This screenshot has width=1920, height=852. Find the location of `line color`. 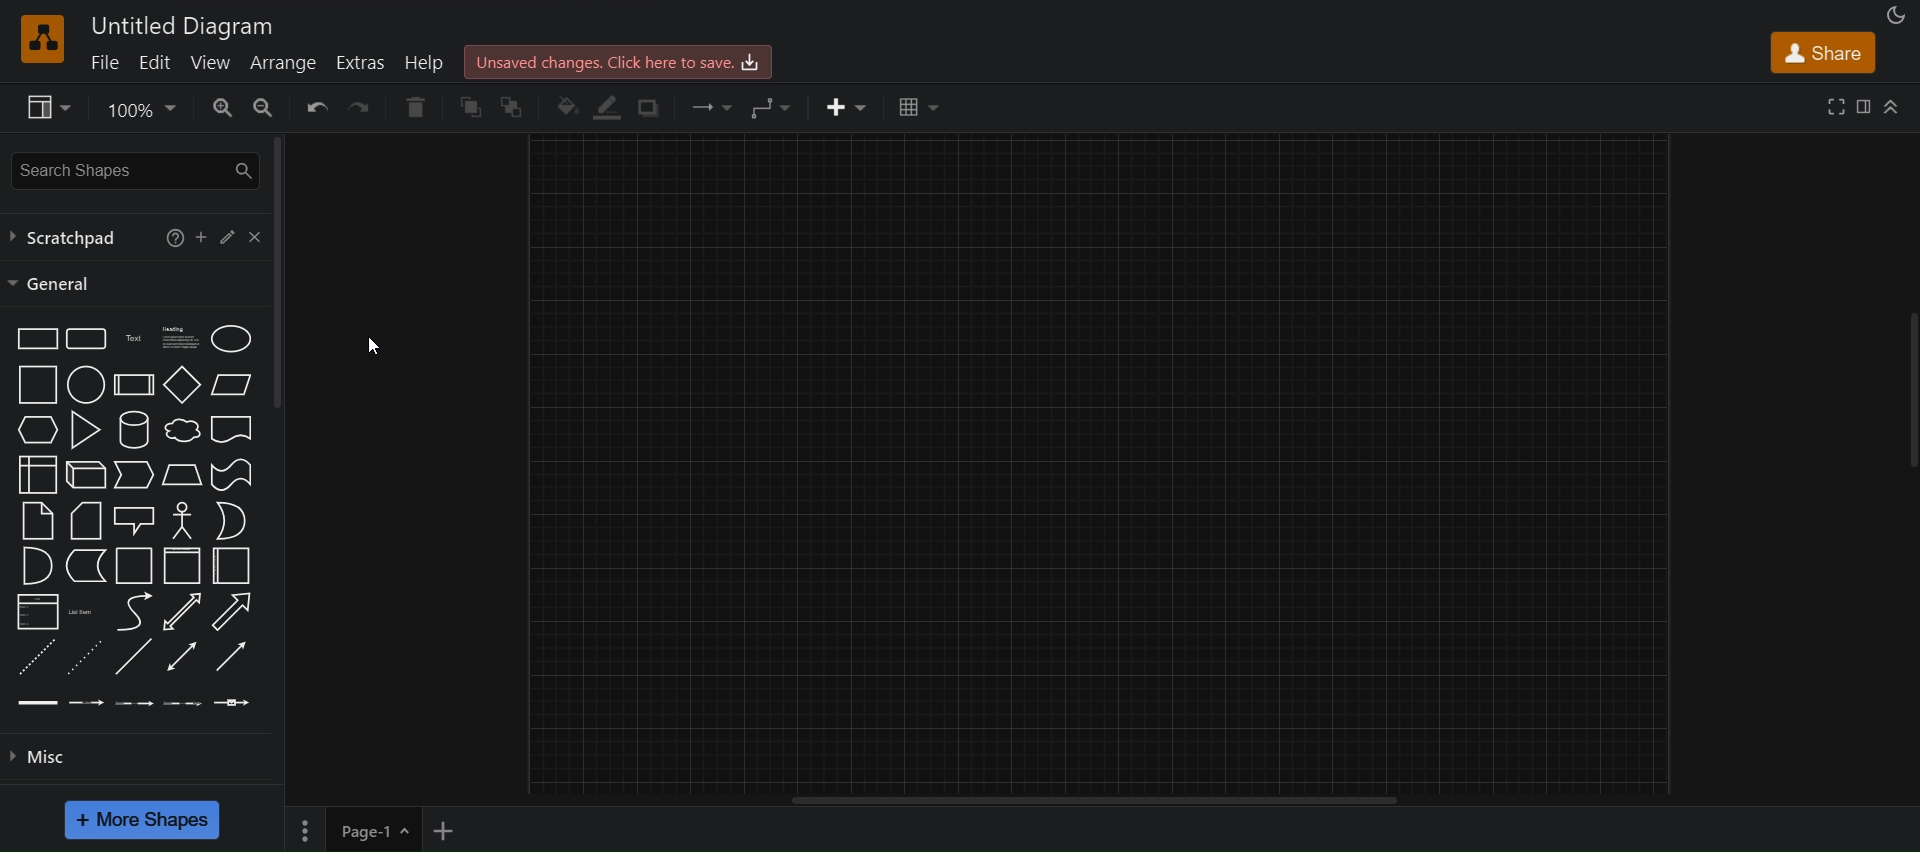

line color is located at coordinates (609, 105).